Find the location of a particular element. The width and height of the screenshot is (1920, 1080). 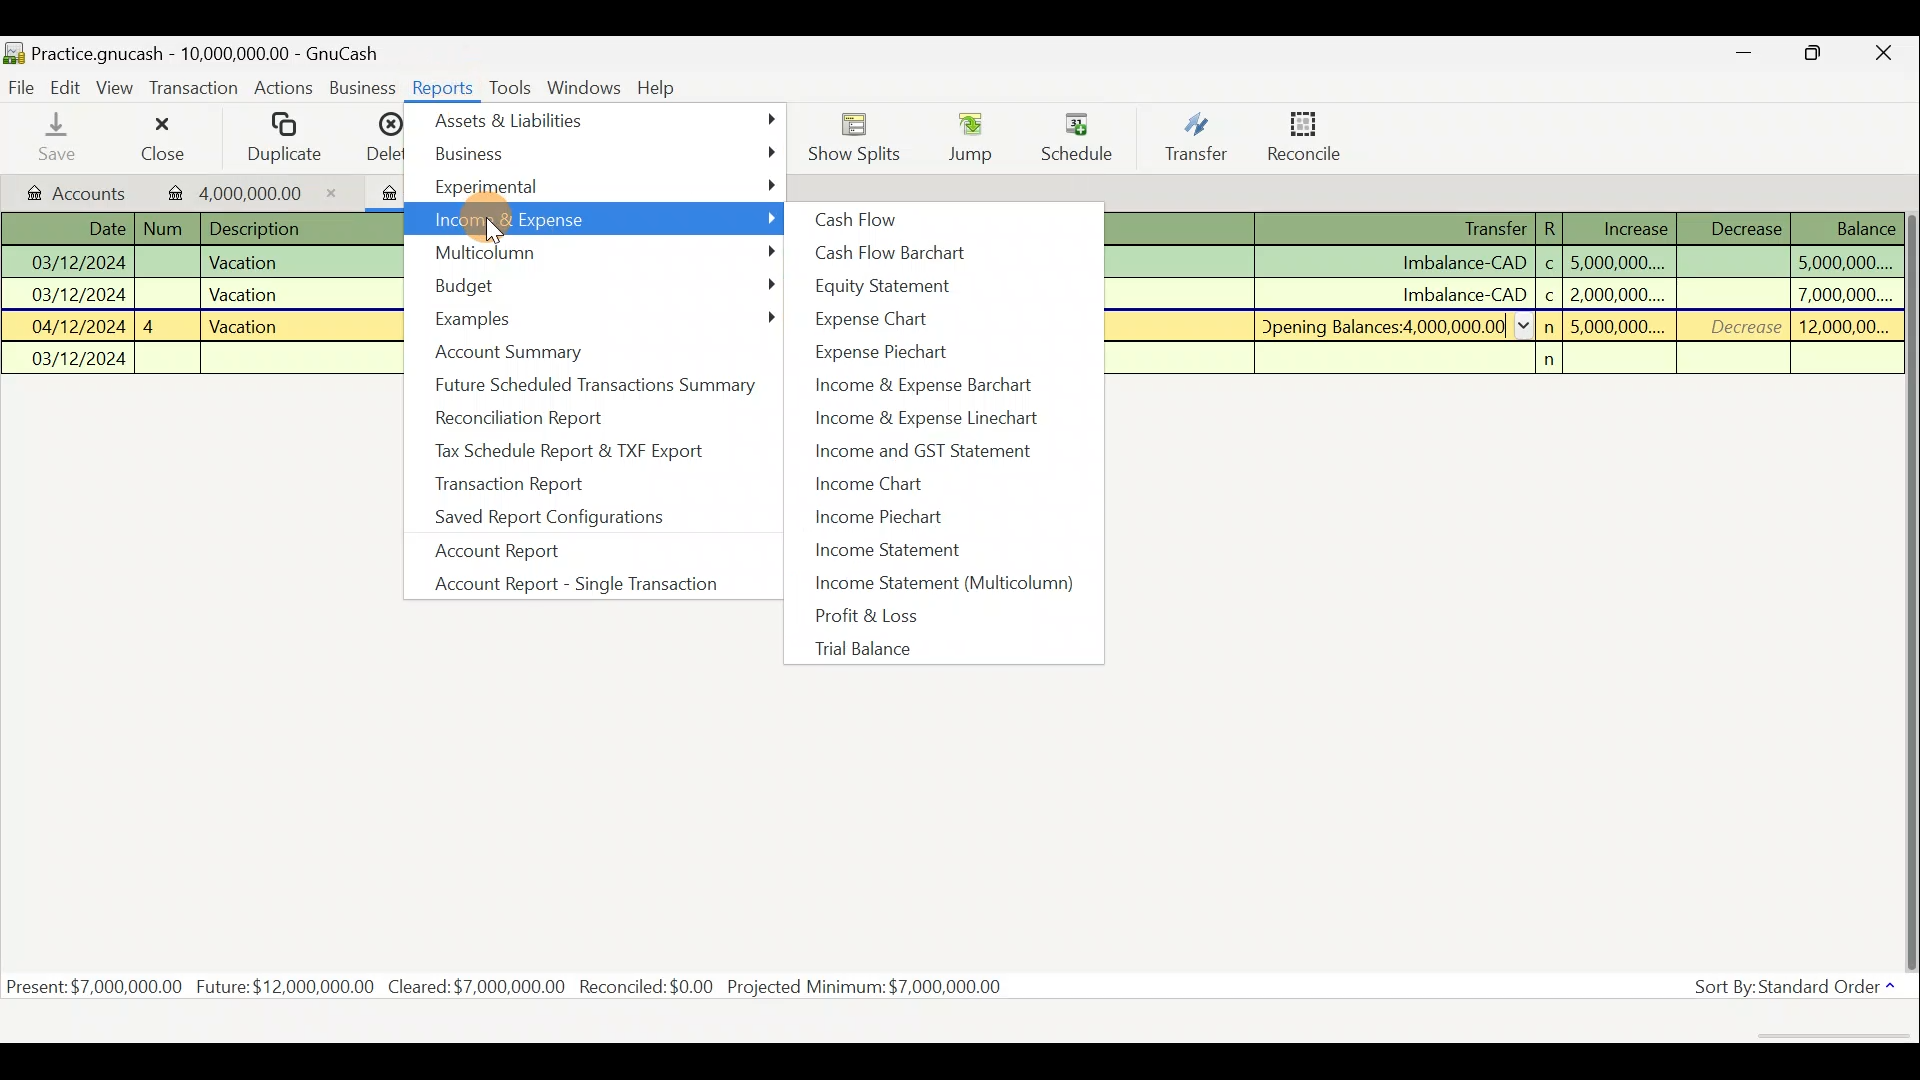

5,000,000.... is located at coordinates (1843, 263).